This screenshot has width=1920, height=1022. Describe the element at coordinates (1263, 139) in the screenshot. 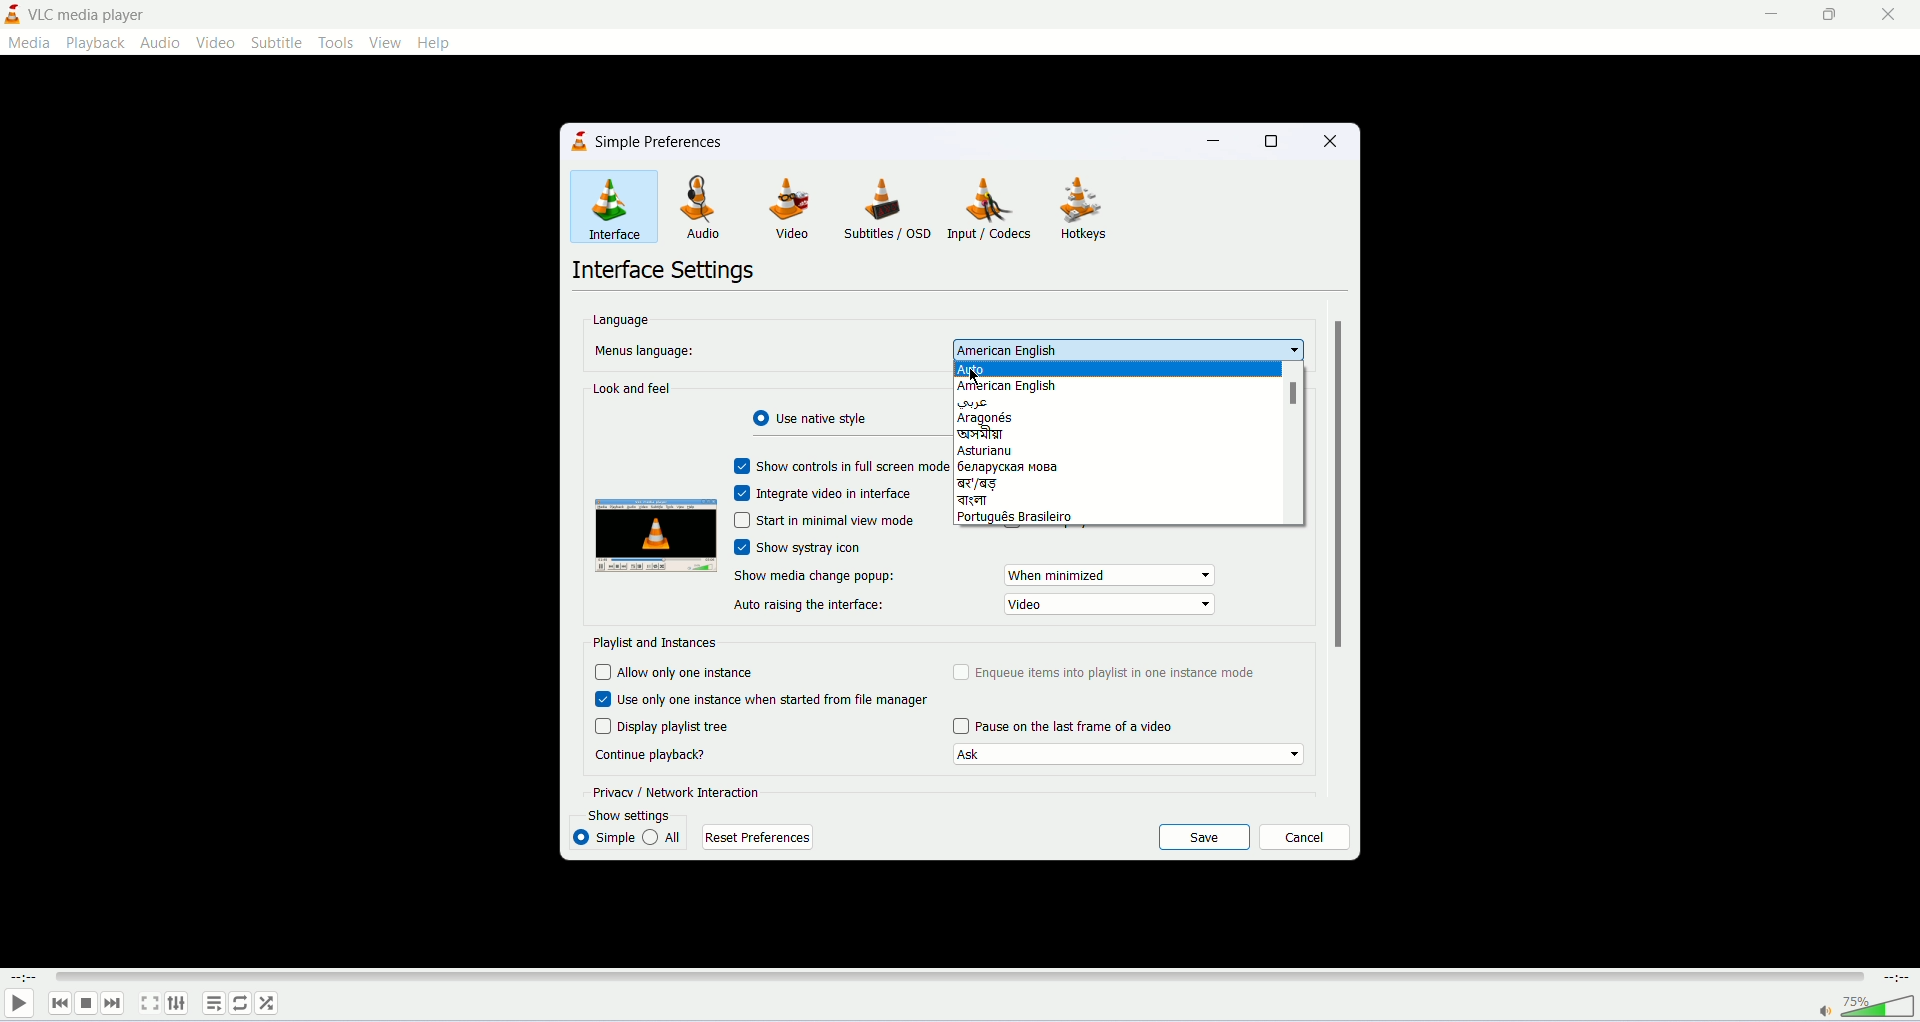

I see `maximize` at that location.